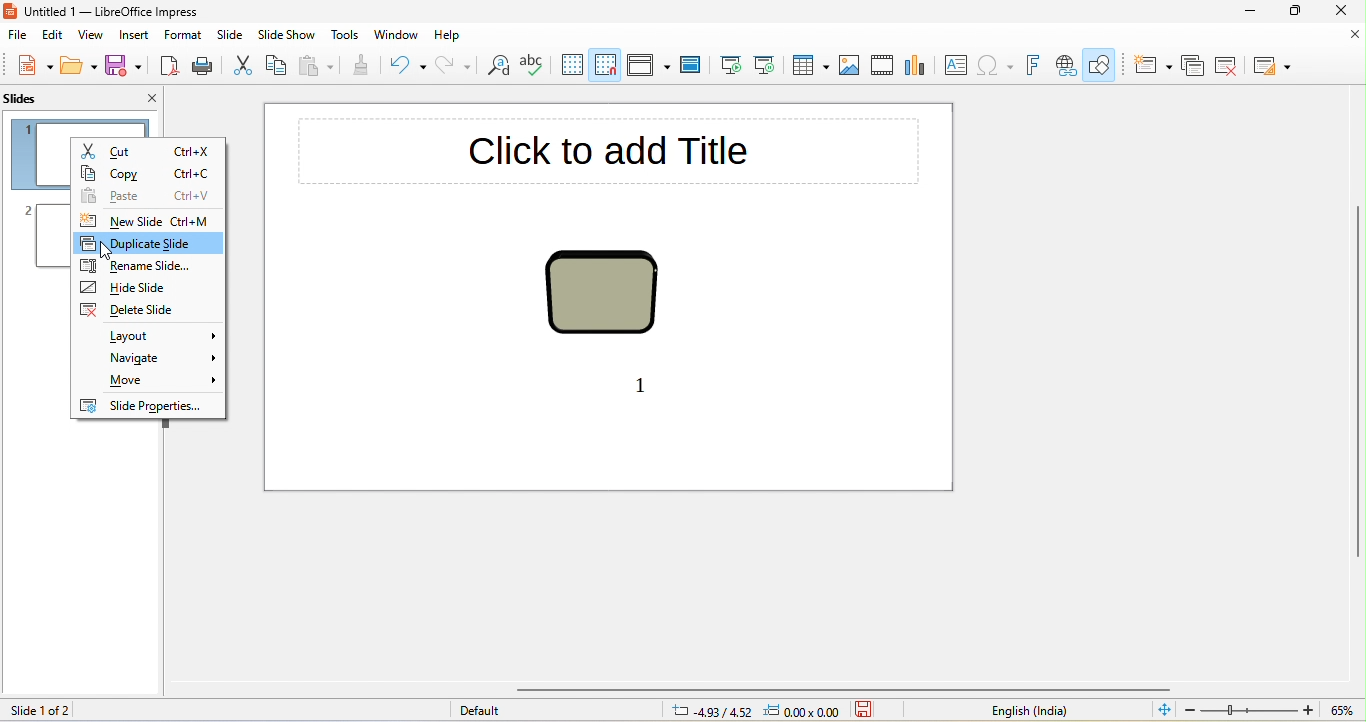 The height and width of the screenshot is (722, 1366). Describe the element at coordinates (228, 36) in the screenshot. I see `slide` at that location.